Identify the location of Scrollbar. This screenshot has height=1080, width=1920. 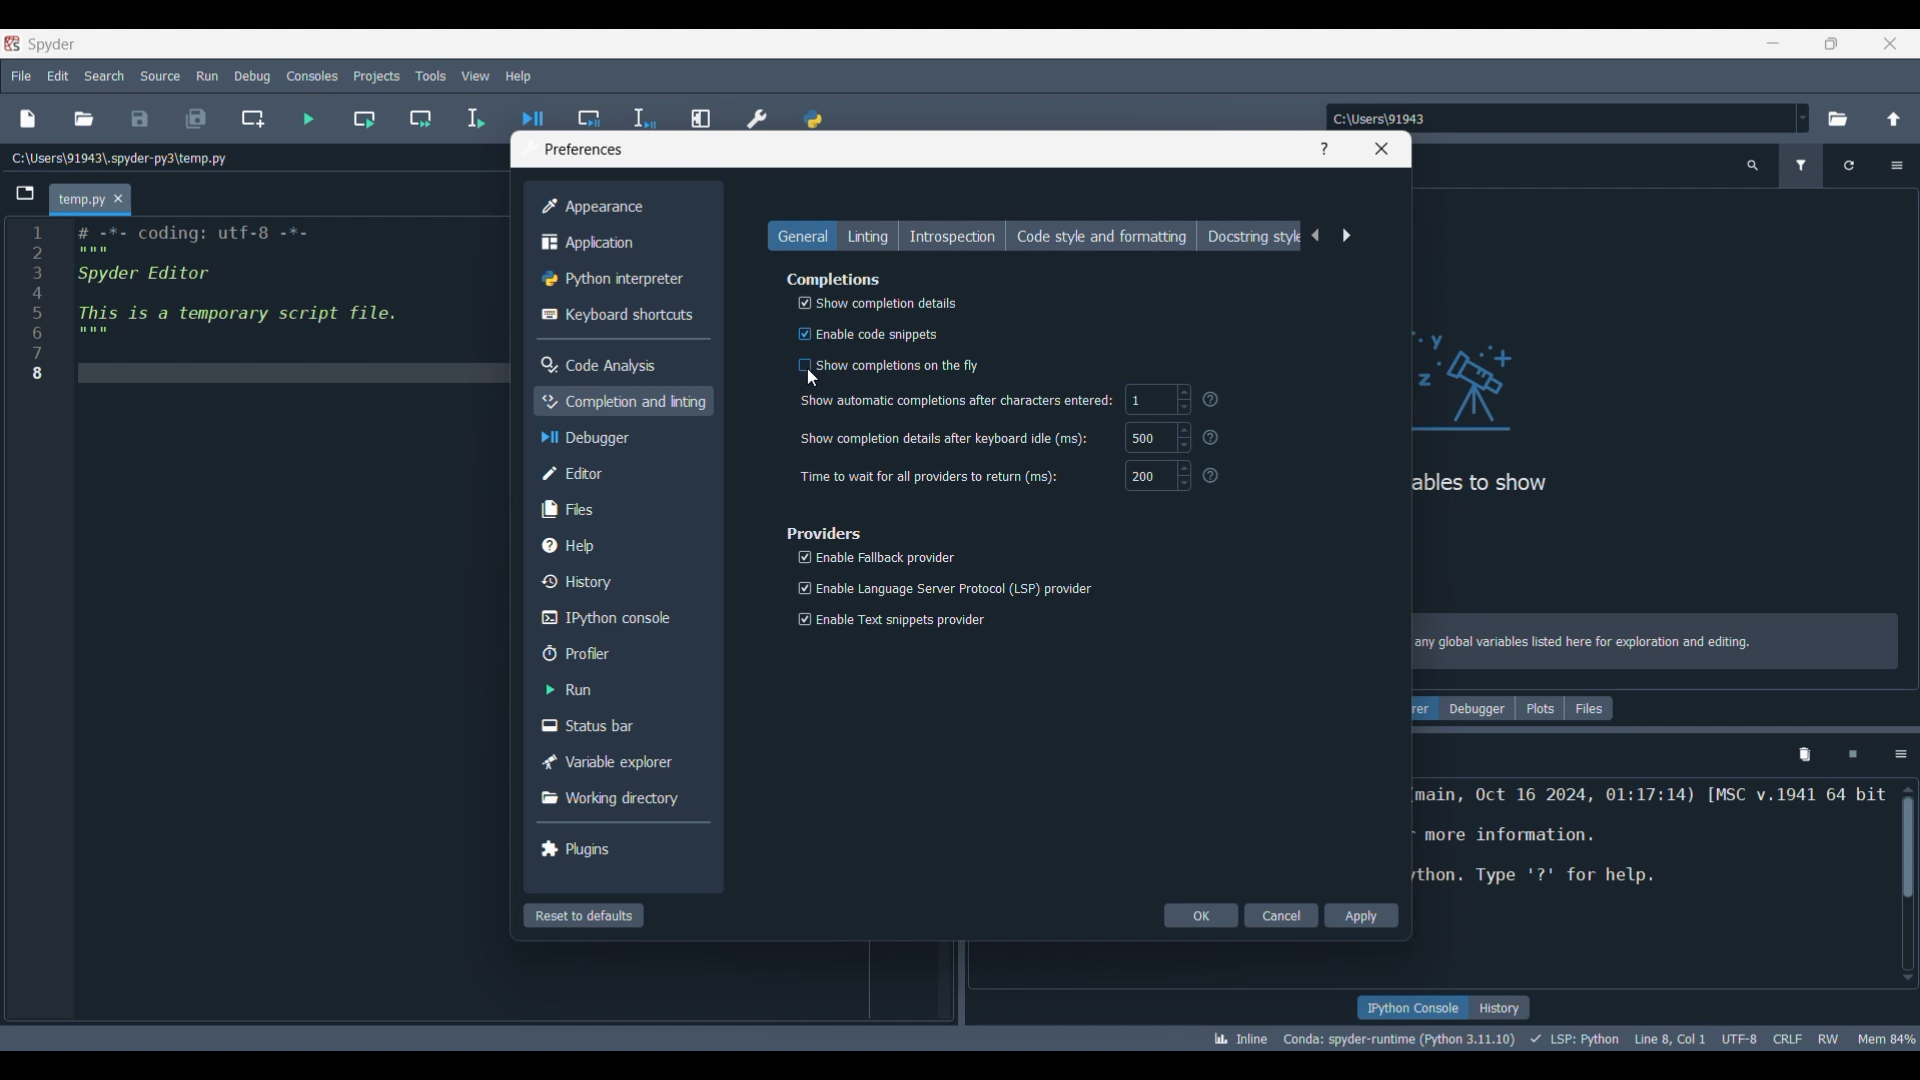
(1908, 858).